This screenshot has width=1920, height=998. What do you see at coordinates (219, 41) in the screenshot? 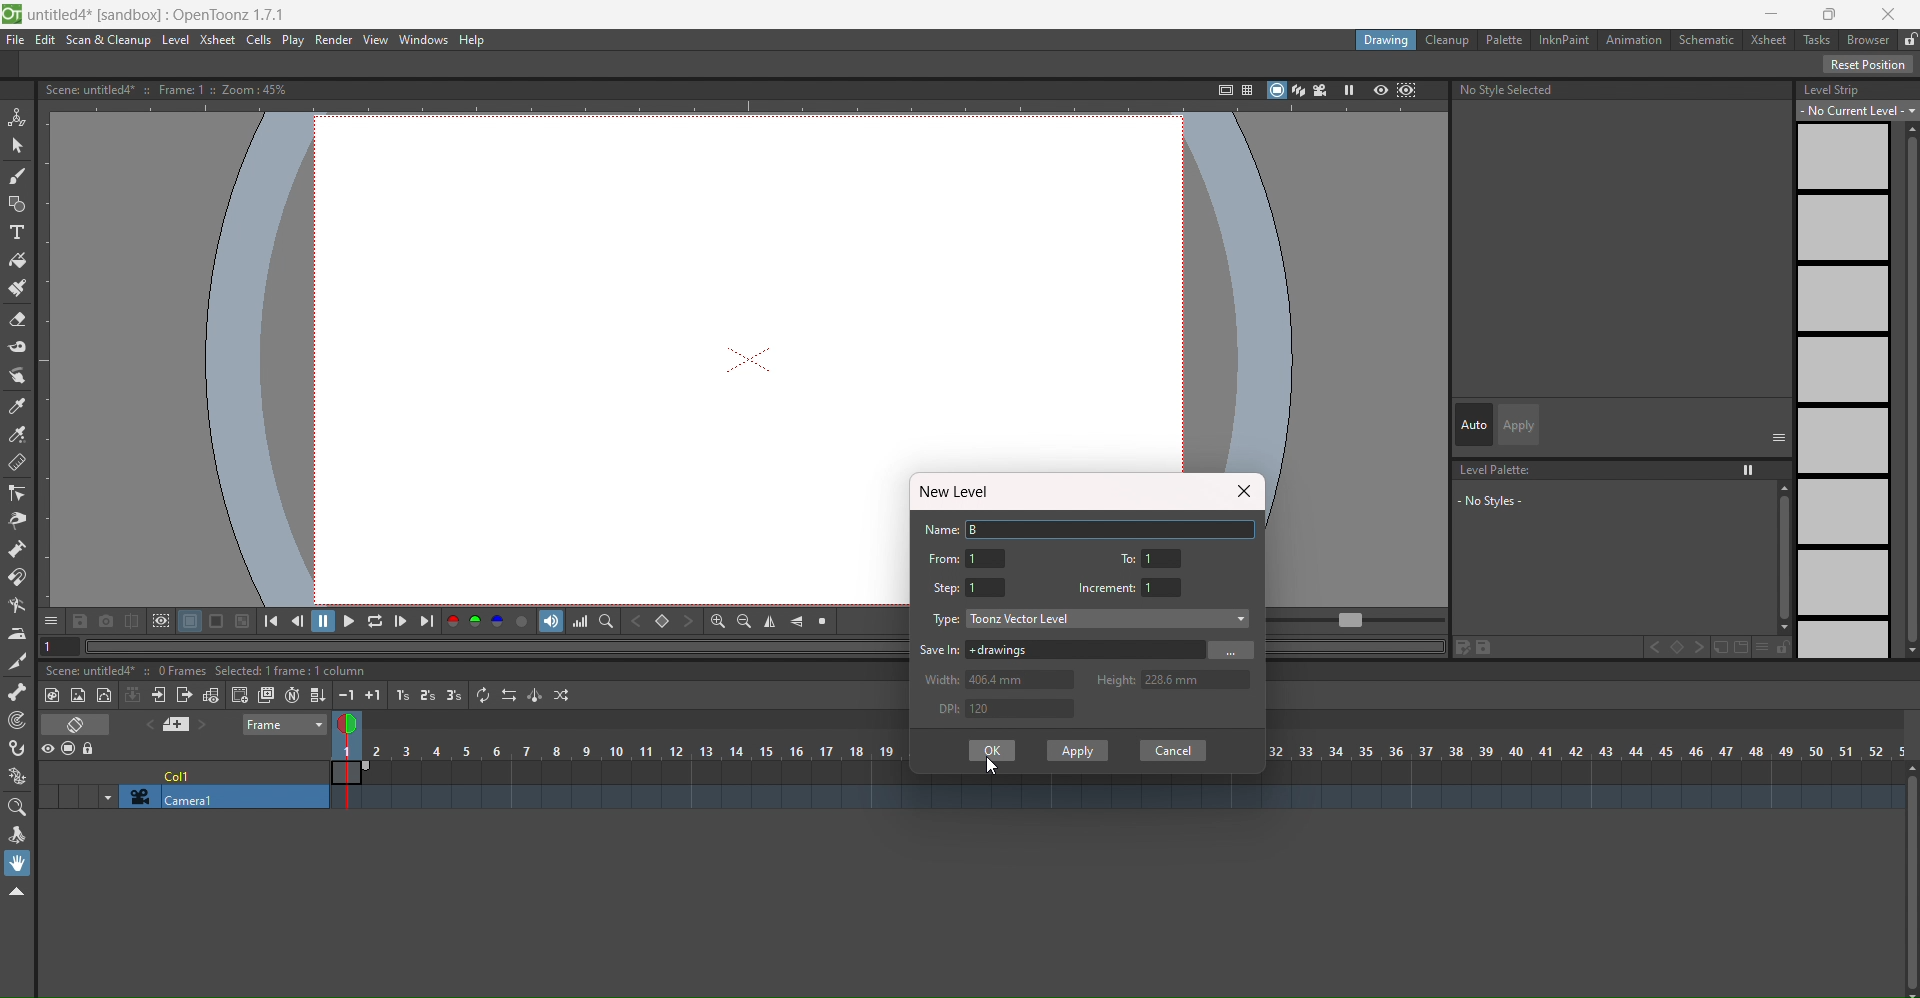
I see `xsheet` at bounding box center [219, 41].